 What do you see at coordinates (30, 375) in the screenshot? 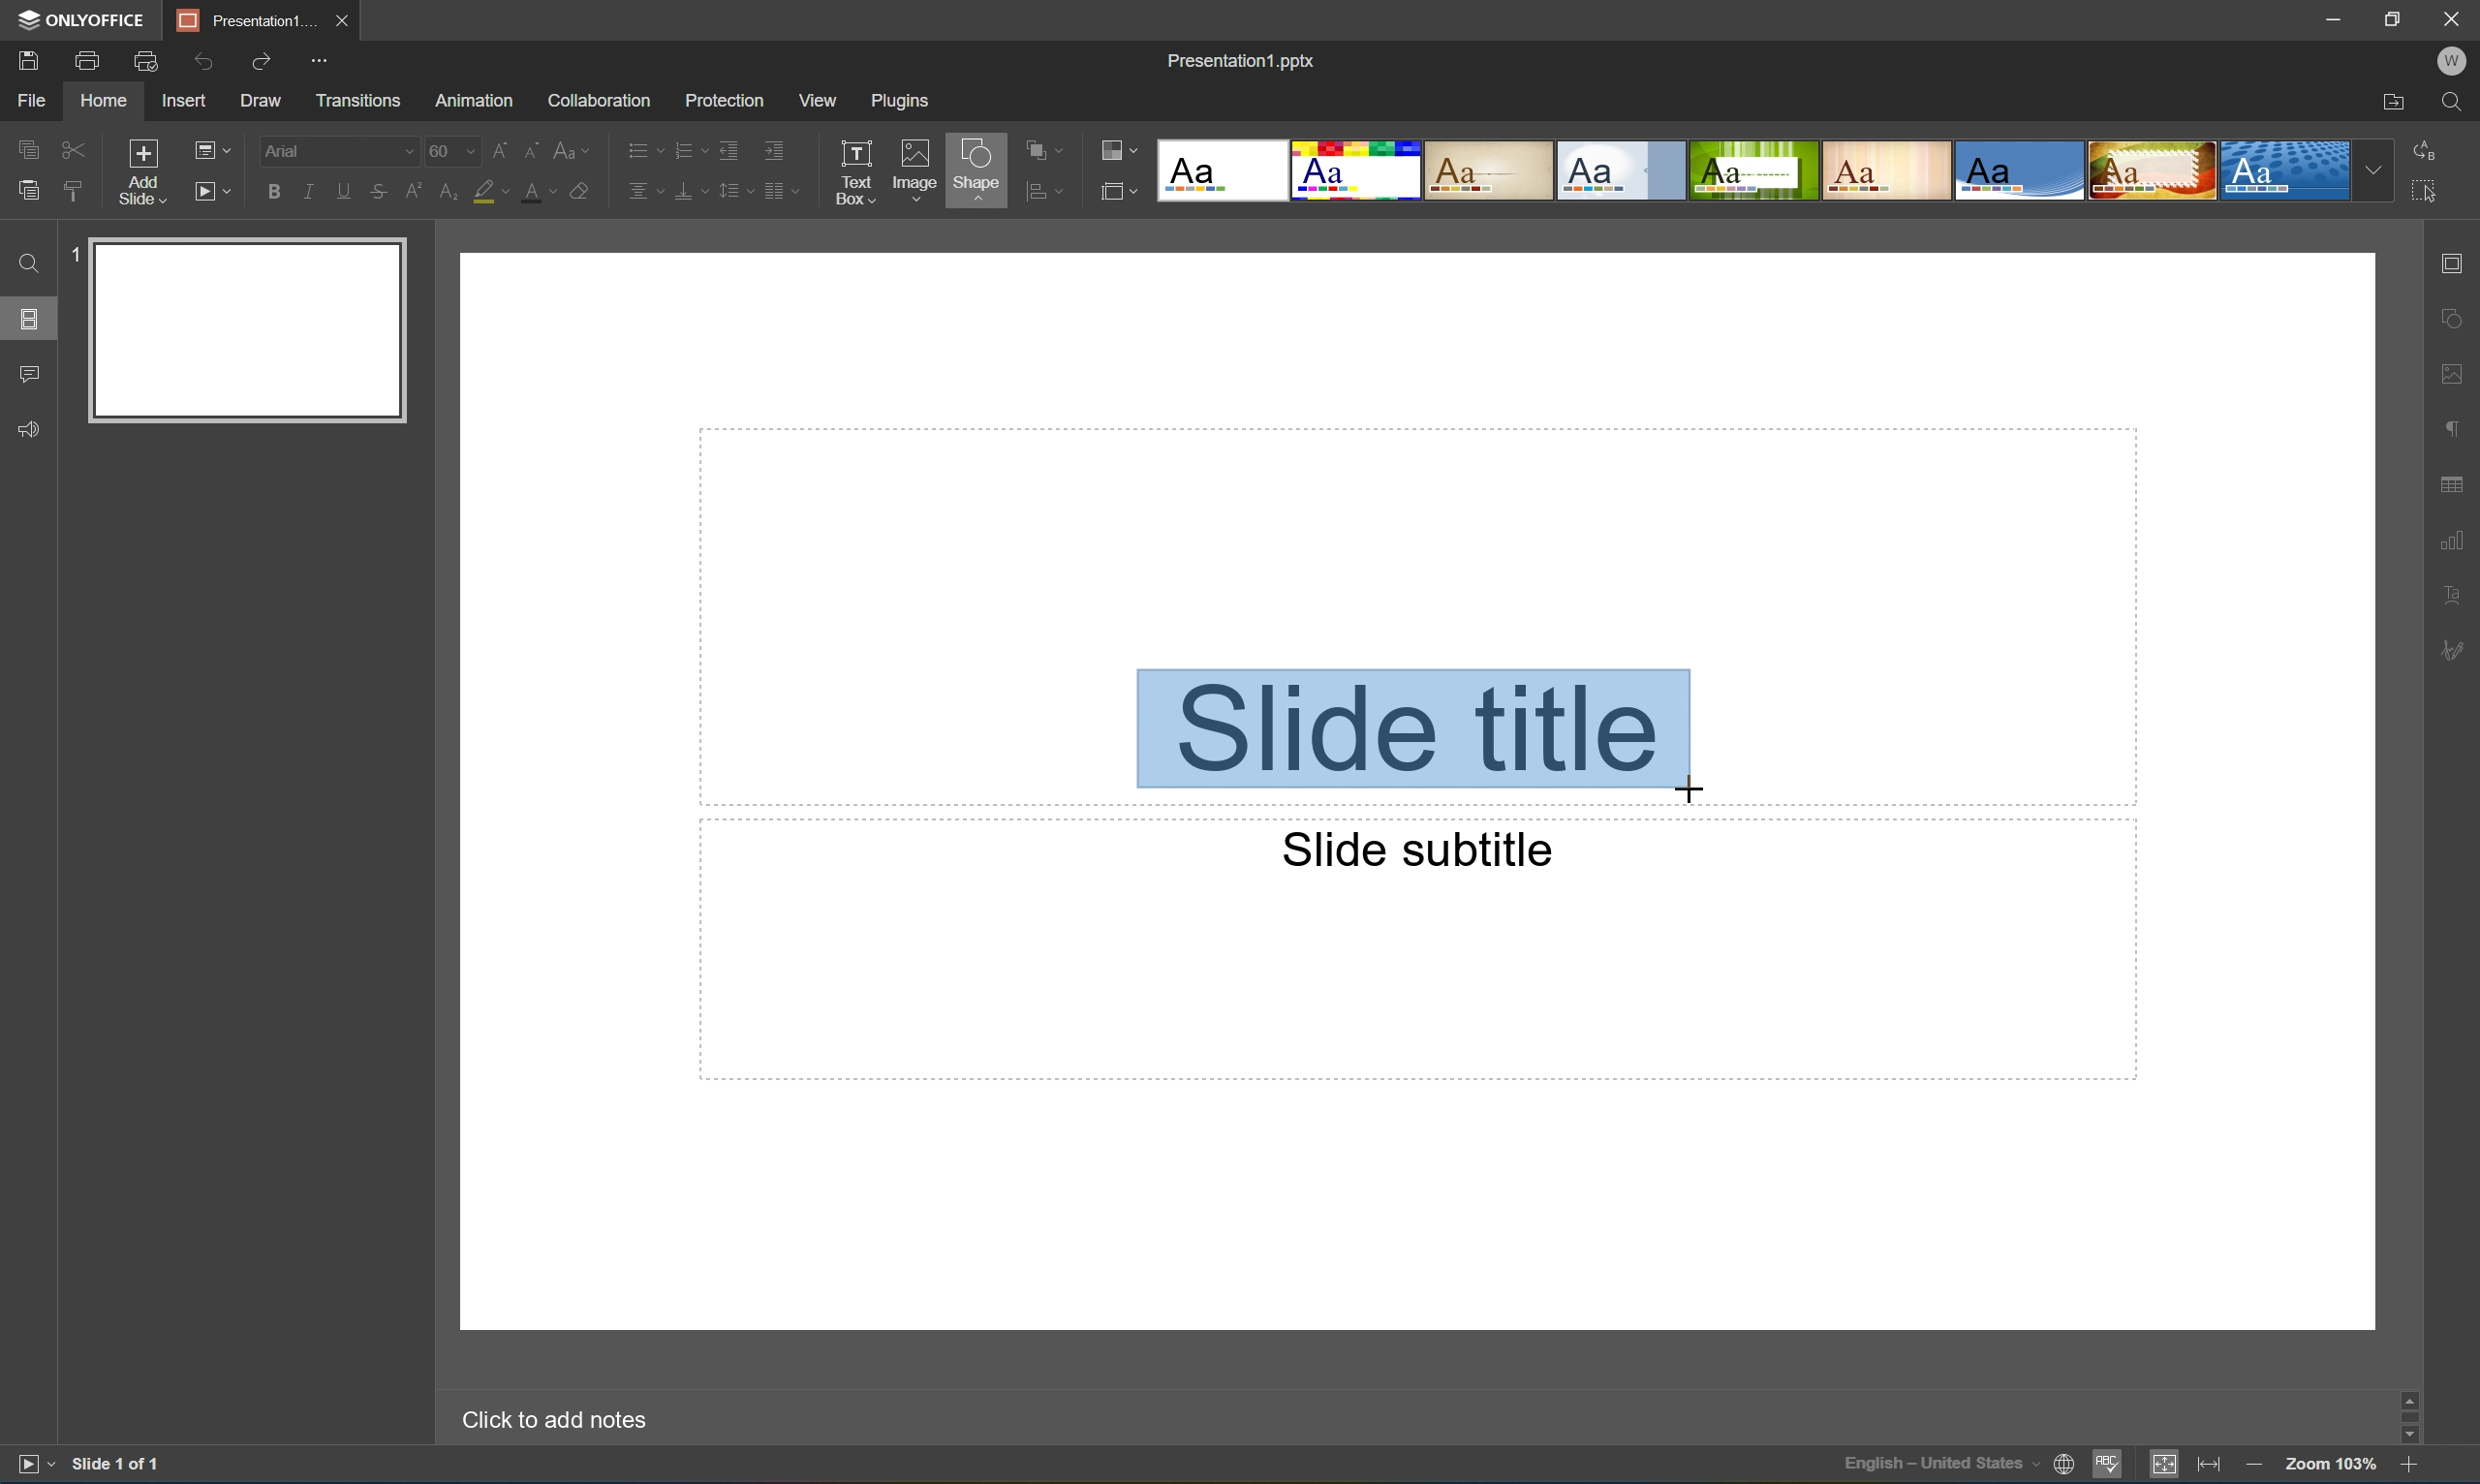
I see `Comments` at bounding box center [30, 375].